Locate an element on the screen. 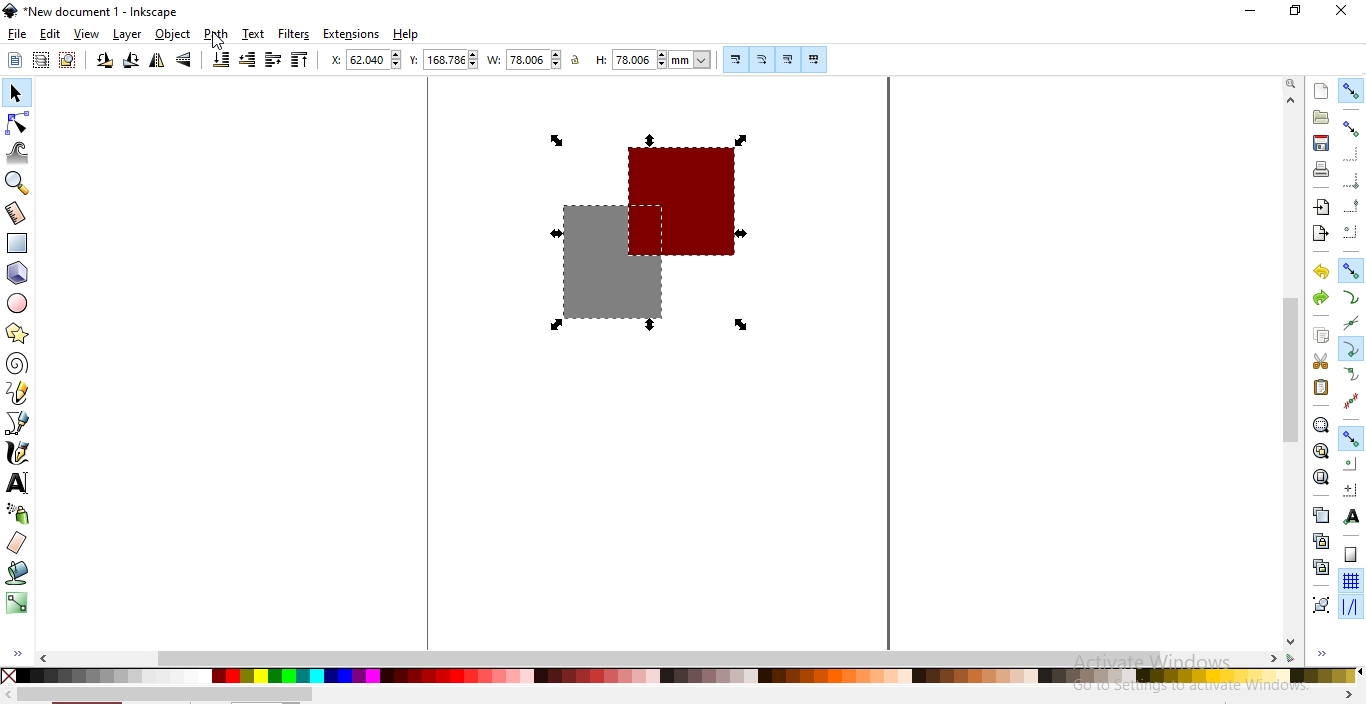 This screenshot has width=1366, height=704. create duplicate is located at coordinates (1319, 514).